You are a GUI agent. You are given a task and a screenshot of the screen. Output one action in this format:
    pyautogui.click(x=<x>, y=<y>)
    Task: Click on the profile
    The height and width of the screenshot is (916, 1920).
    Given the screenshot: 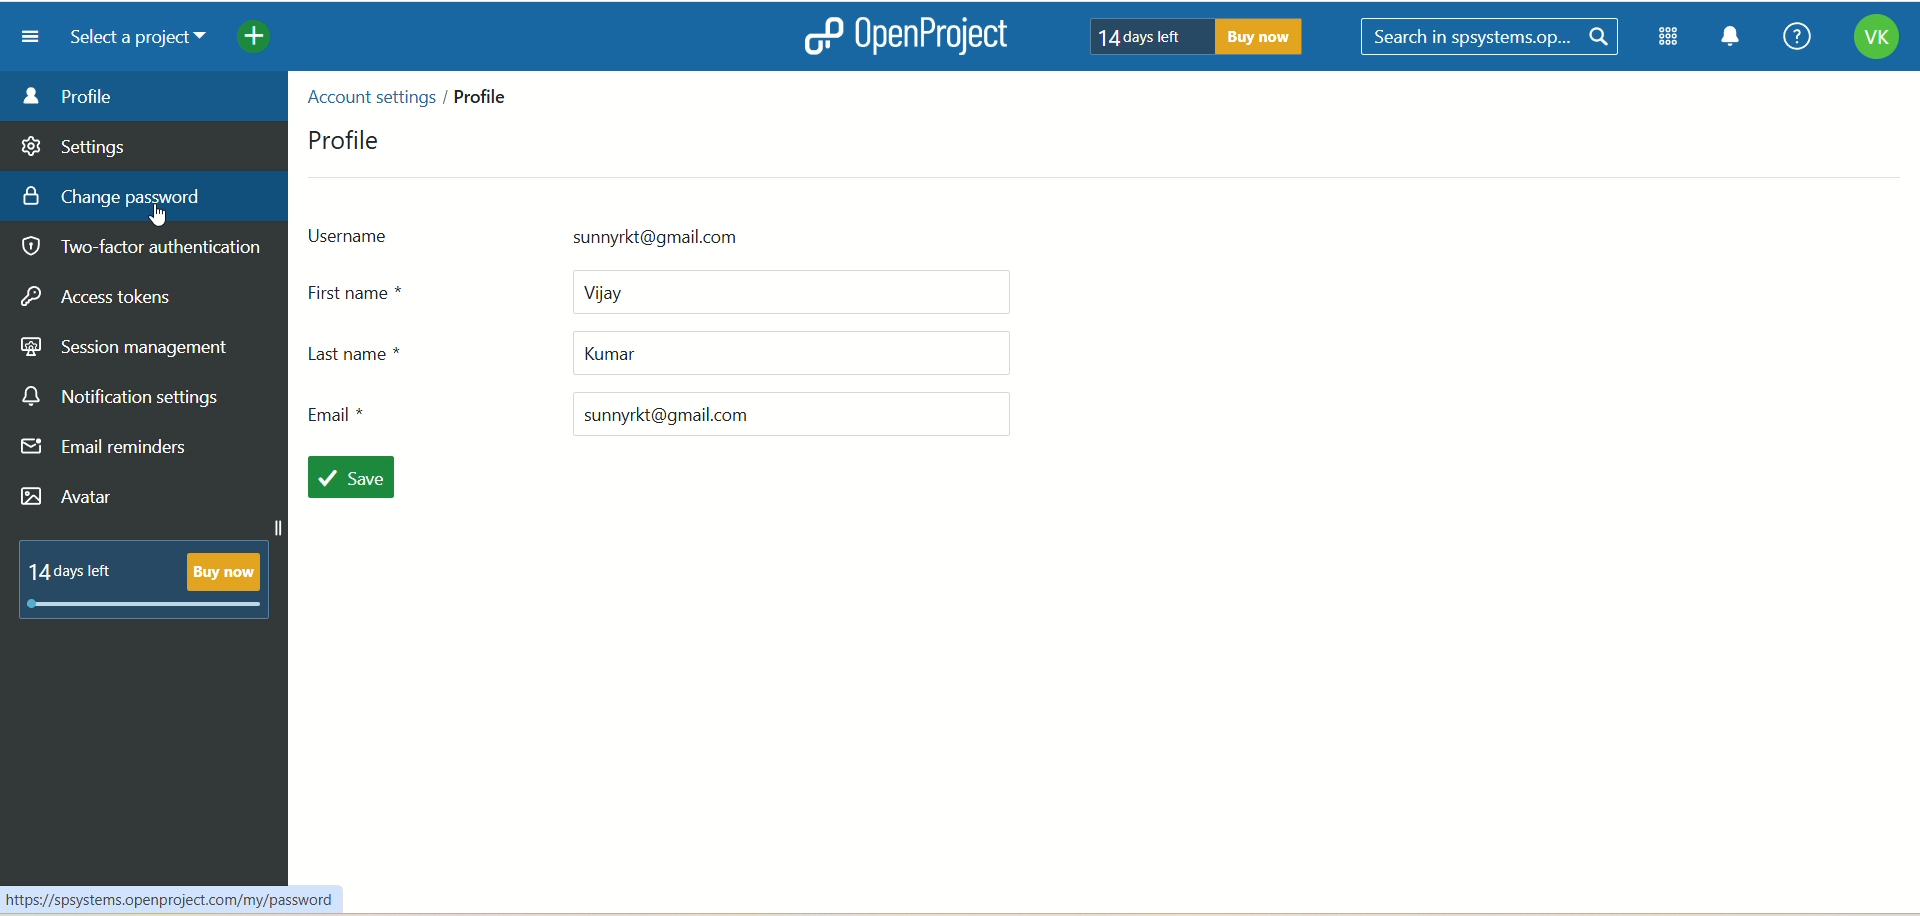 What is the action you would take?
    pyautogui.click(x=145, y=95)
    